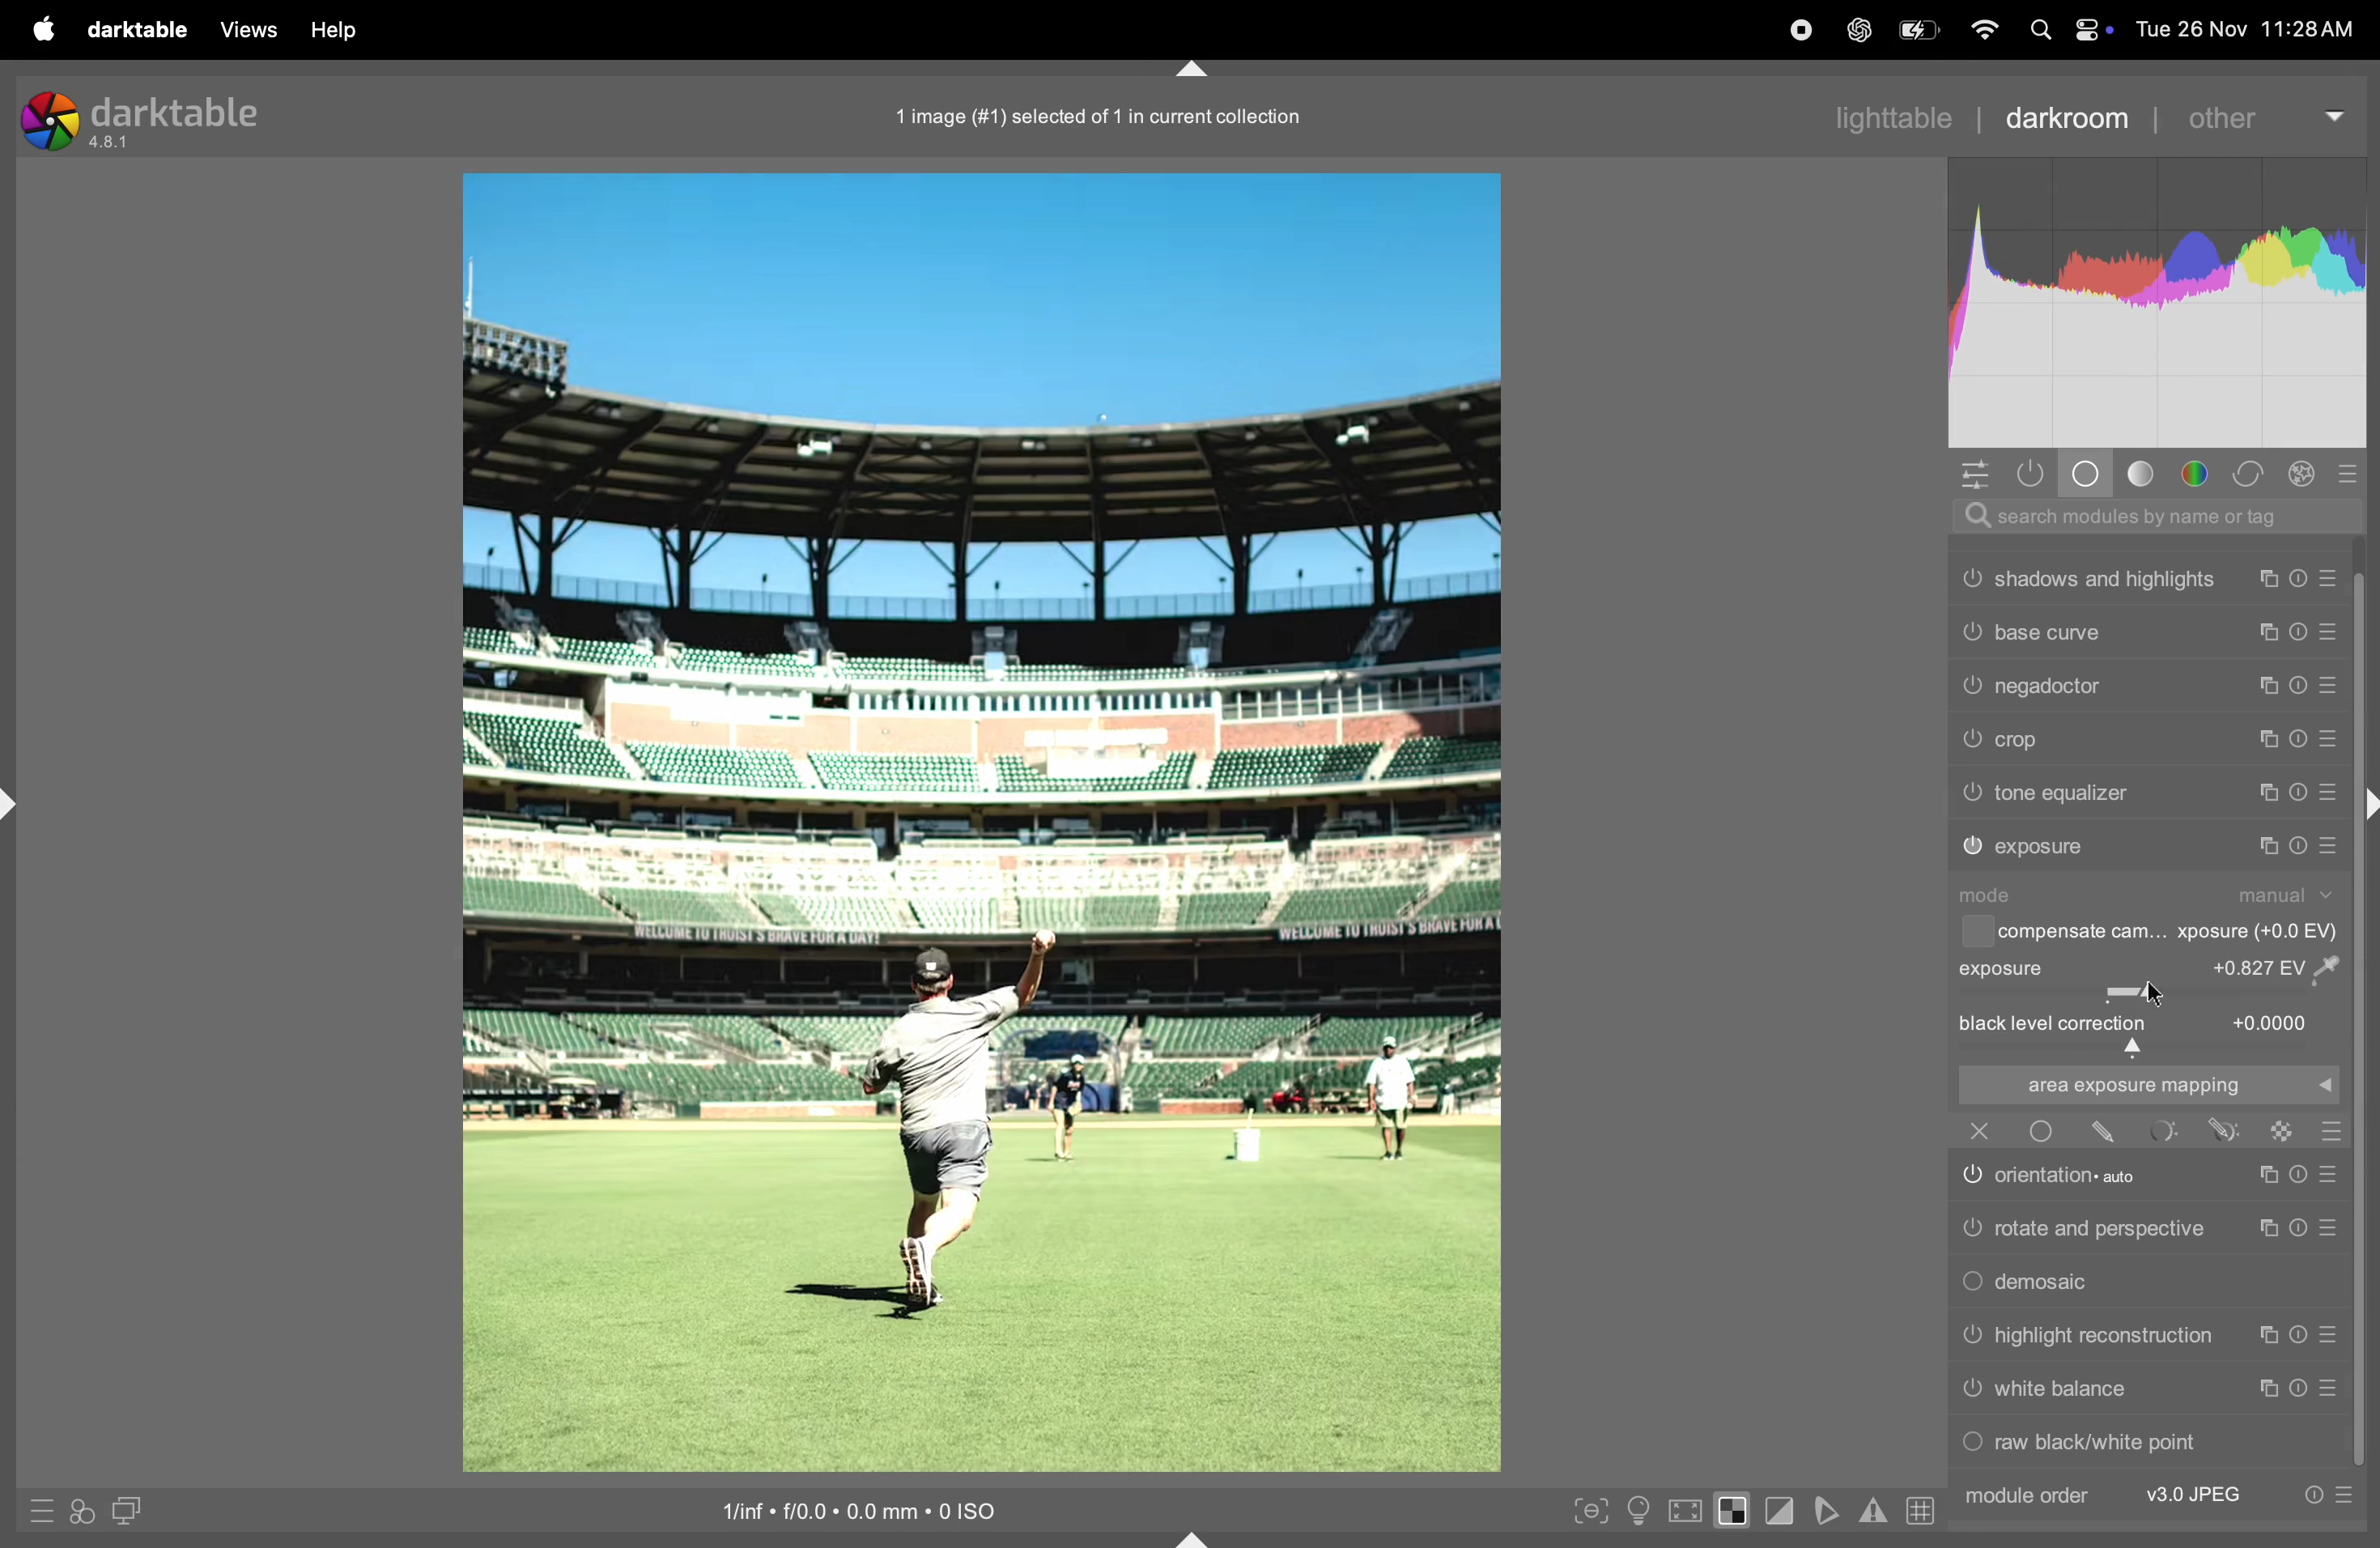  I want to click on reset presets, so click(2302, 579).